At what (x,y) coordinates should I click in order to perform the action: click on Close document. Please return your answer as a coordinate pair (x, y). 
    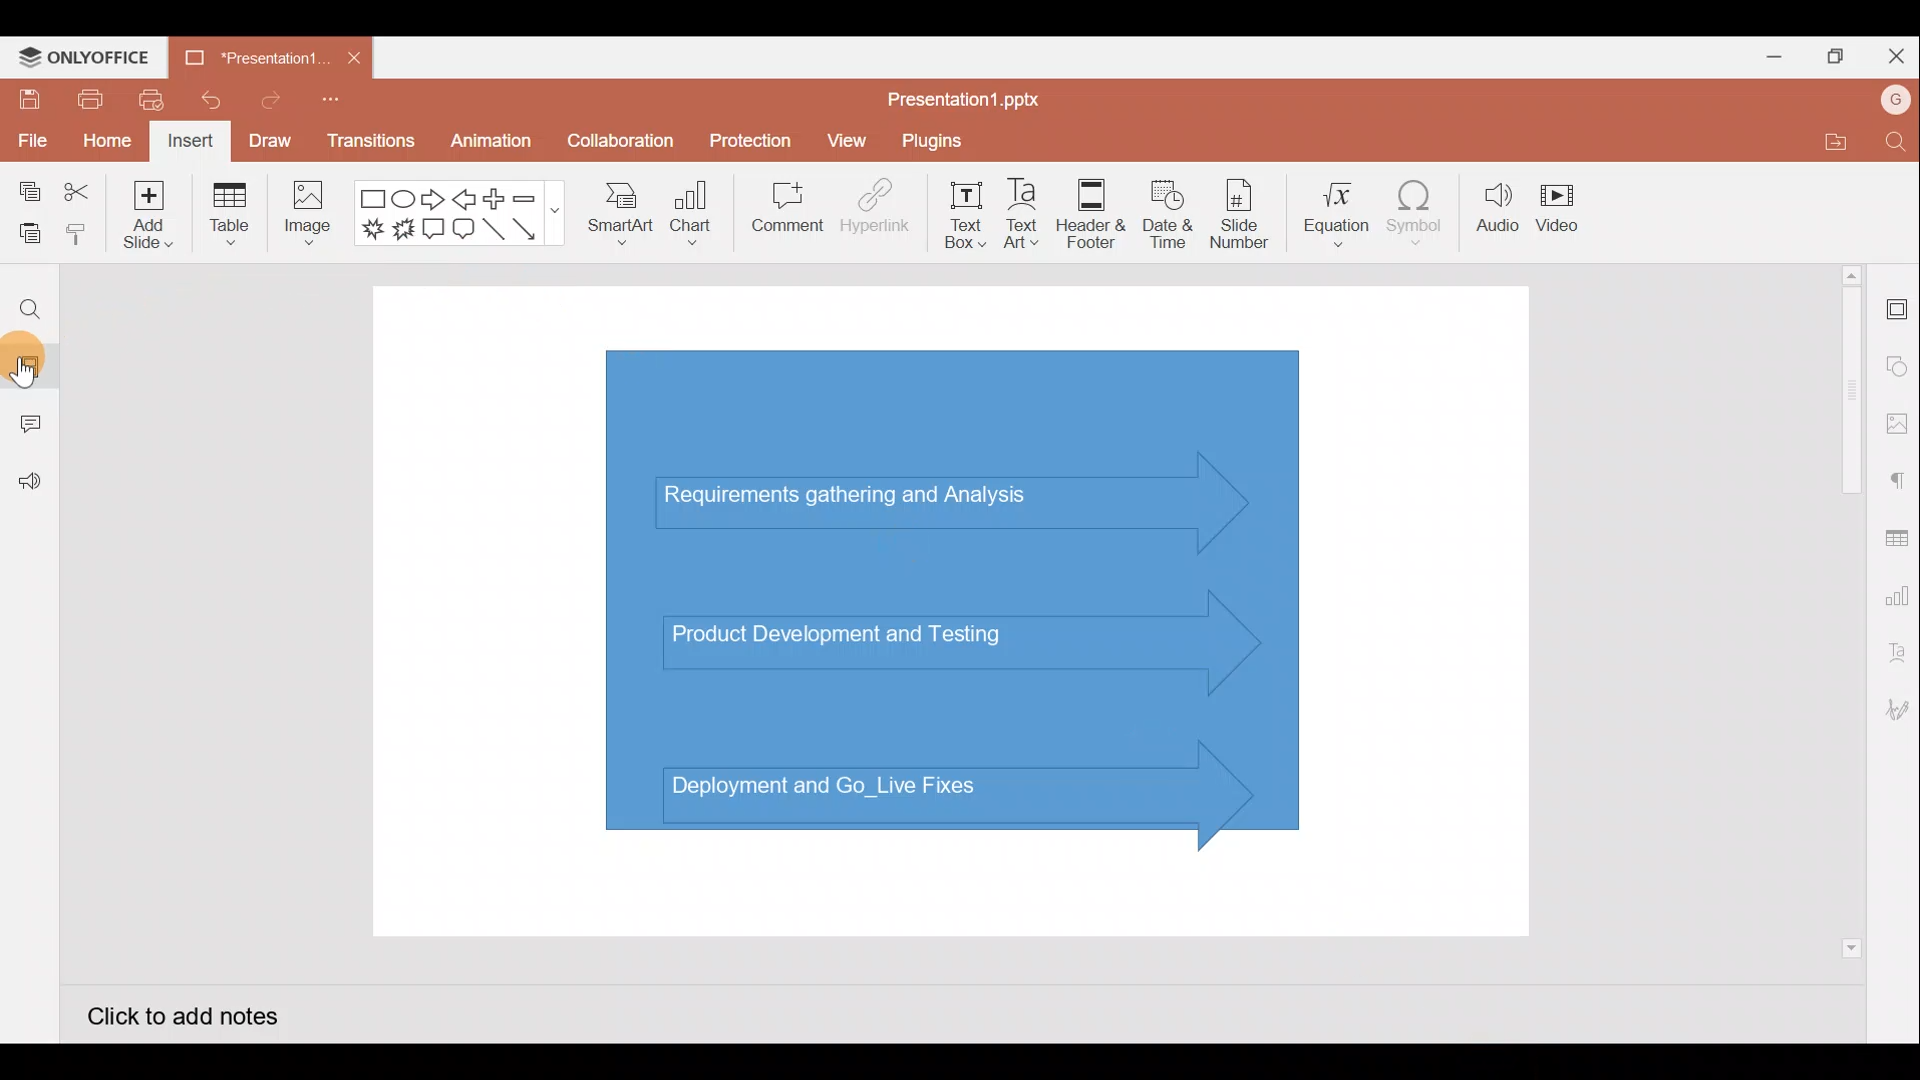
    Looking at the image, I should click on (352, 53).